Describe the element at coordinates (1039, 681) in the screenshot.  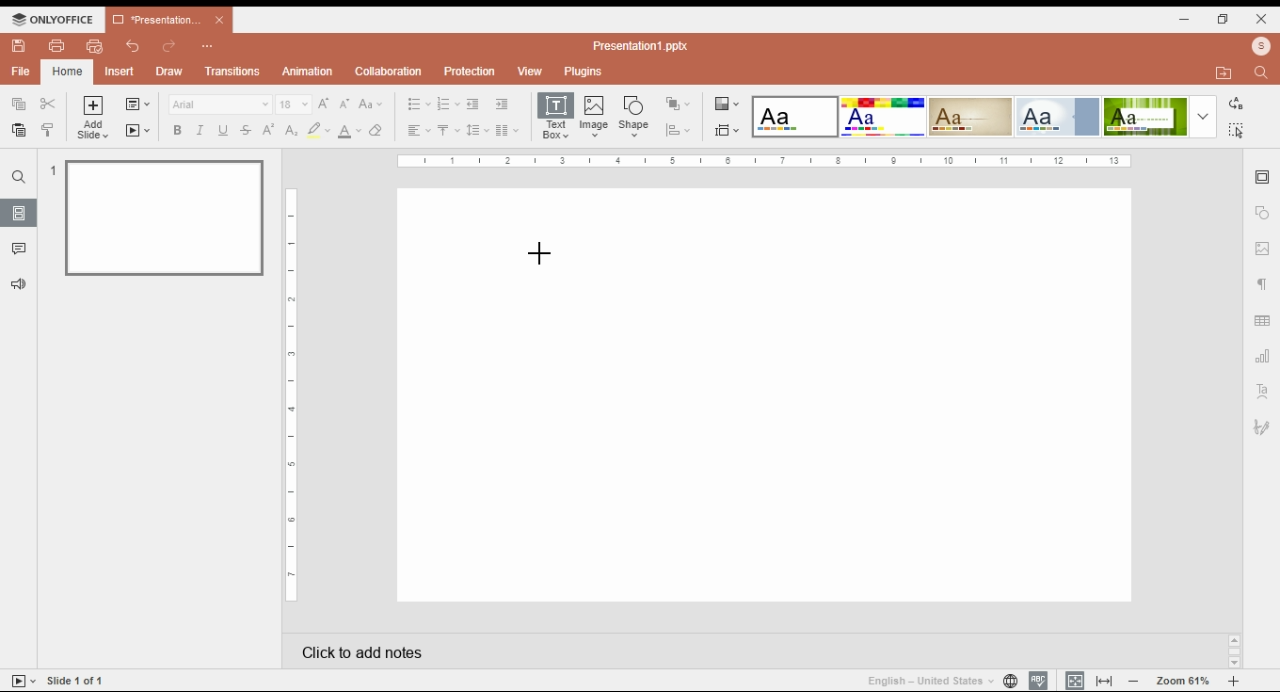
I see `spell check` at that location.